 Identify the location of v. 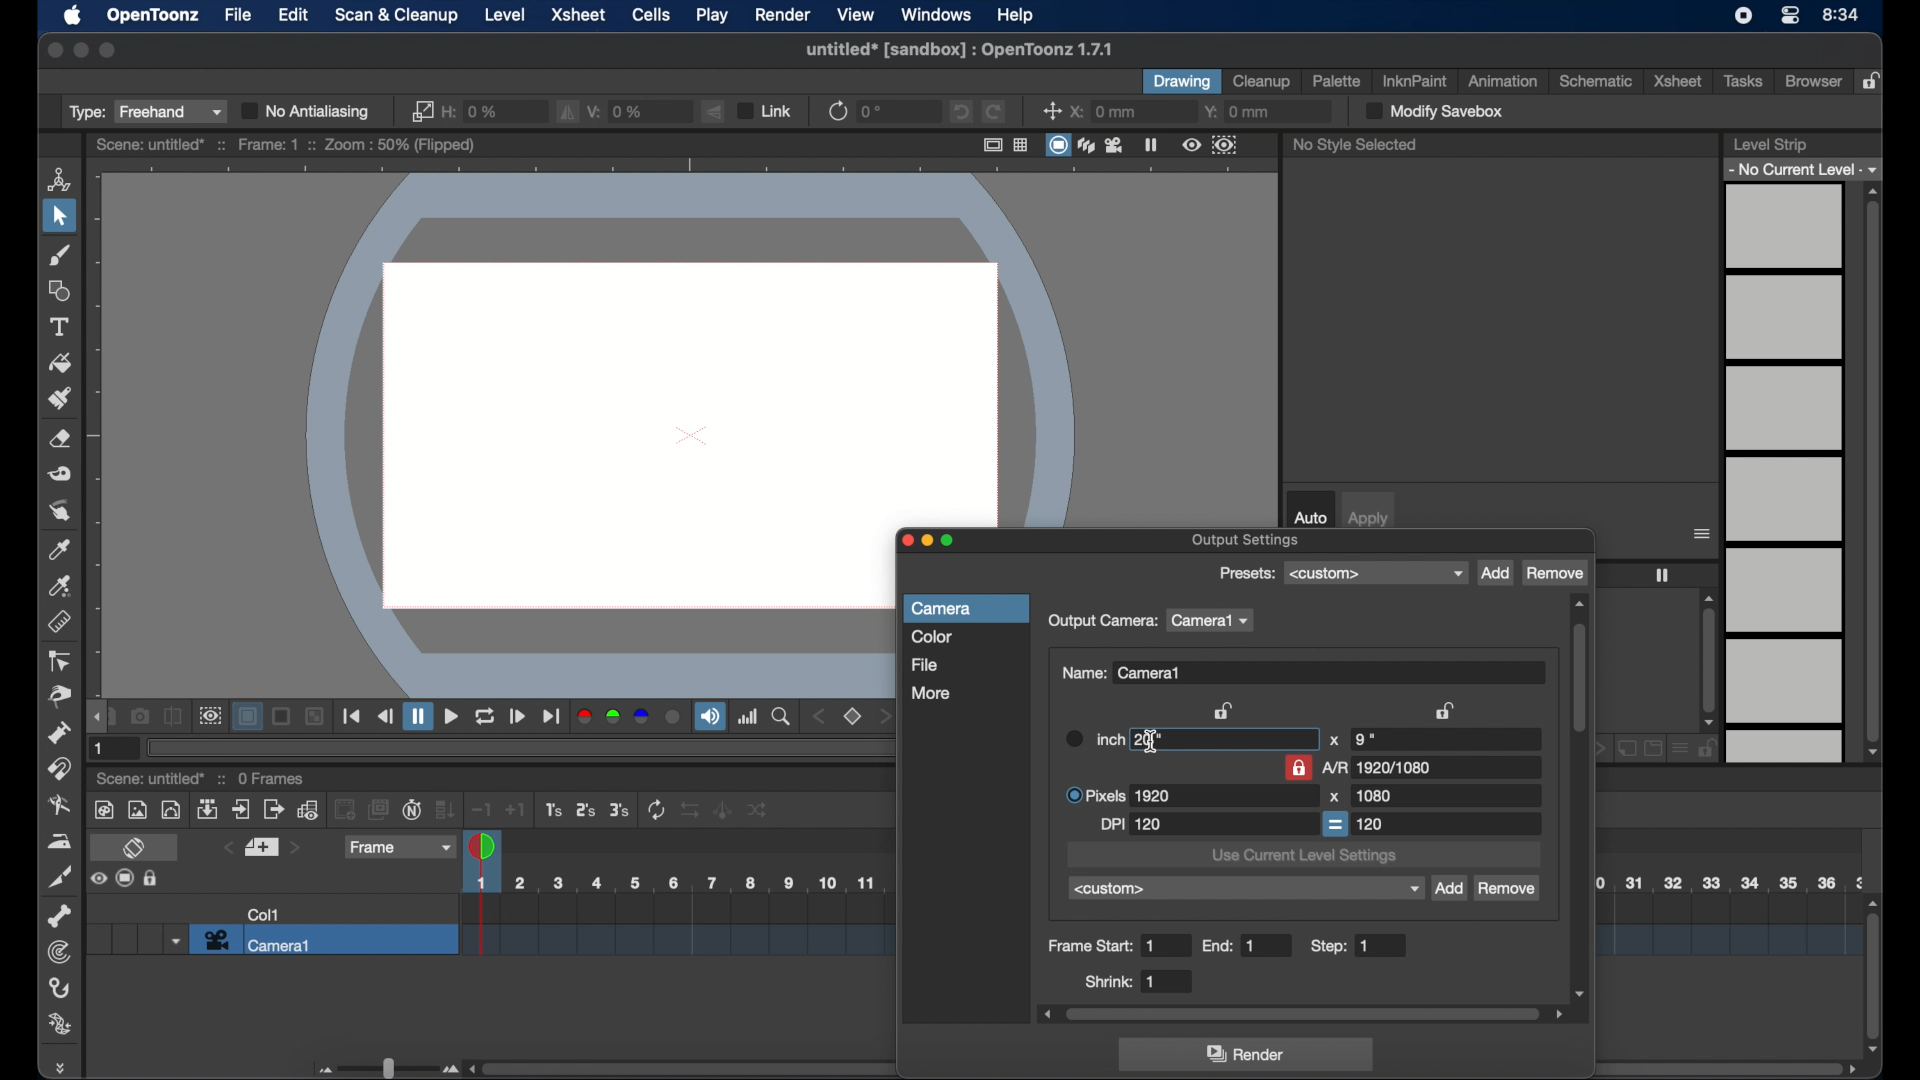
(618, 109).